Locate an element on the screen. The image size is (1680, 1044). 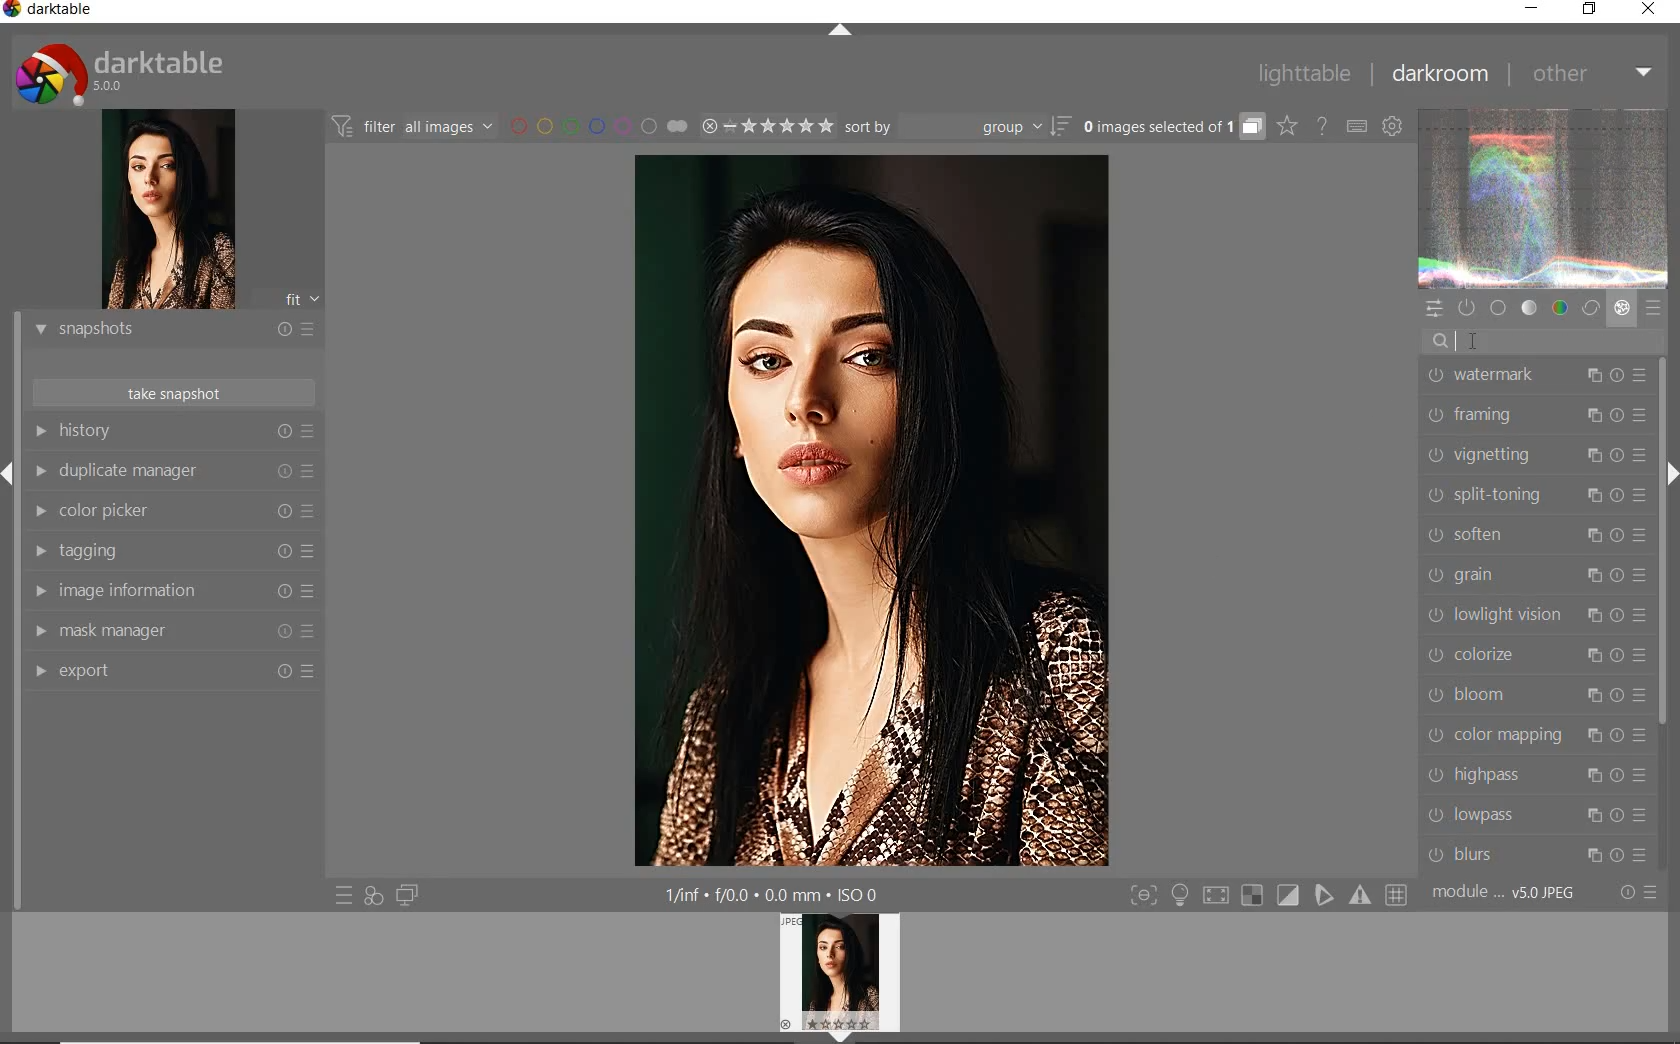
IMAGE INFORMATION is located at coordinates (169, 589).